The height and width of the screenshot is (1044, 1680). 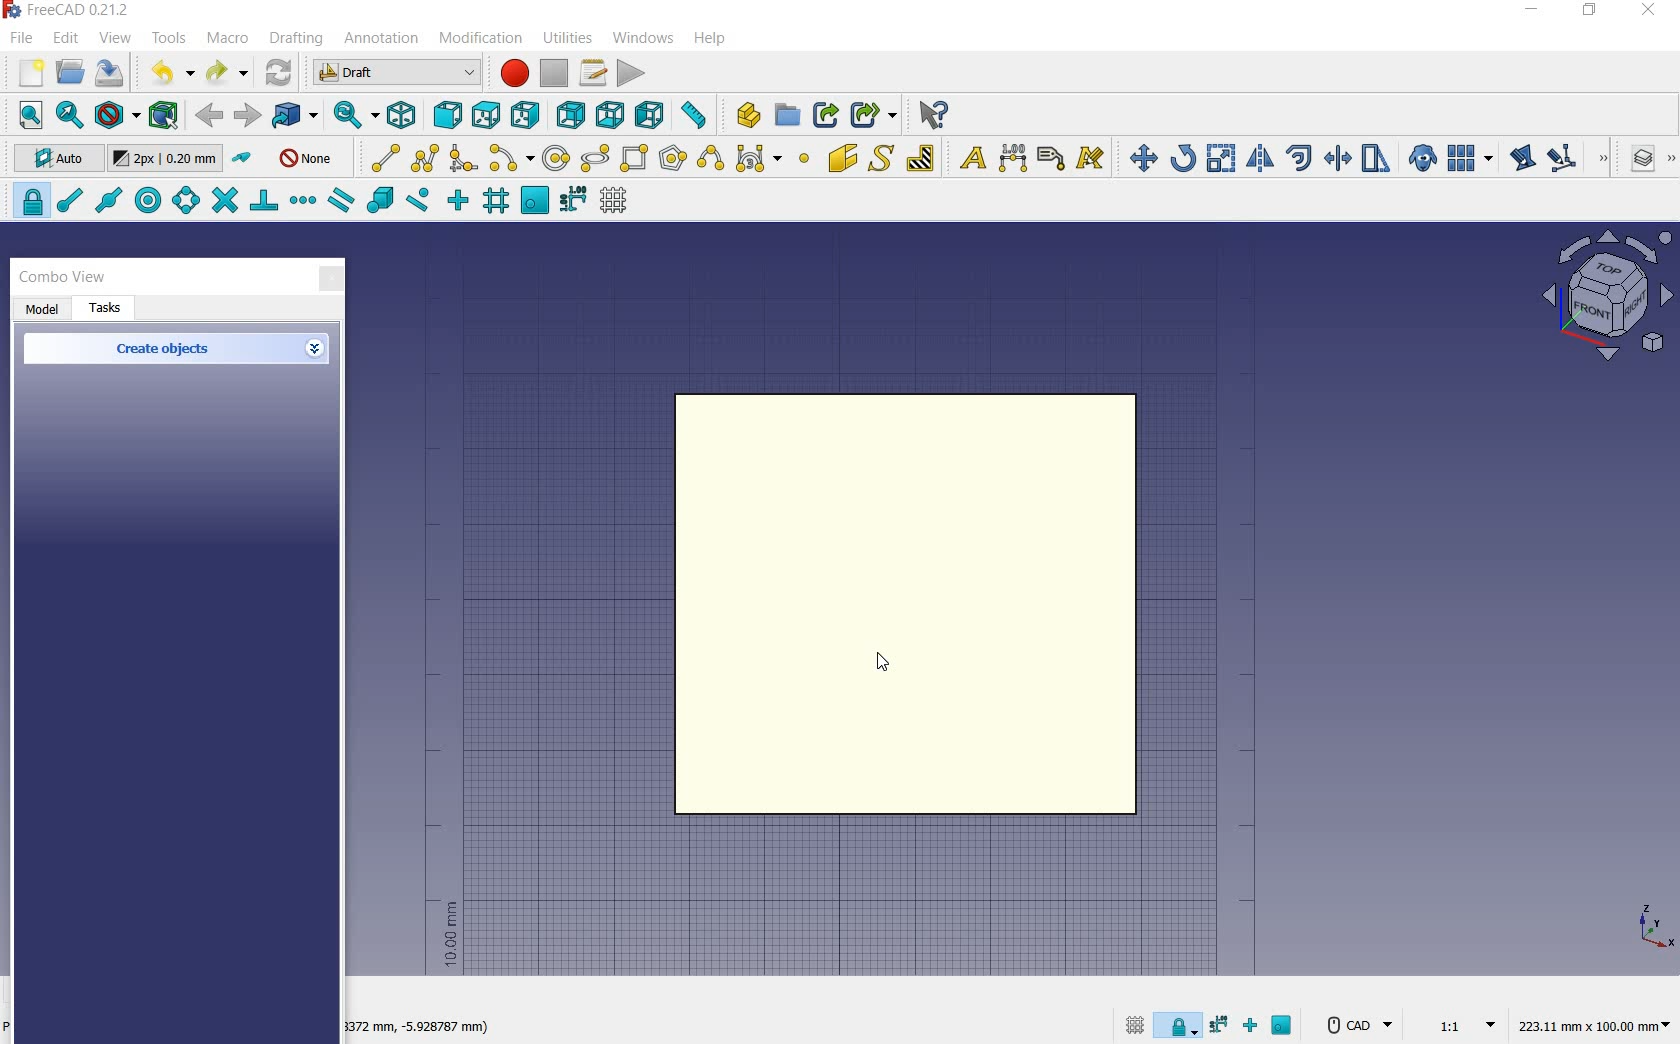 I want to click on dimension, so click(x=1014, y=160).